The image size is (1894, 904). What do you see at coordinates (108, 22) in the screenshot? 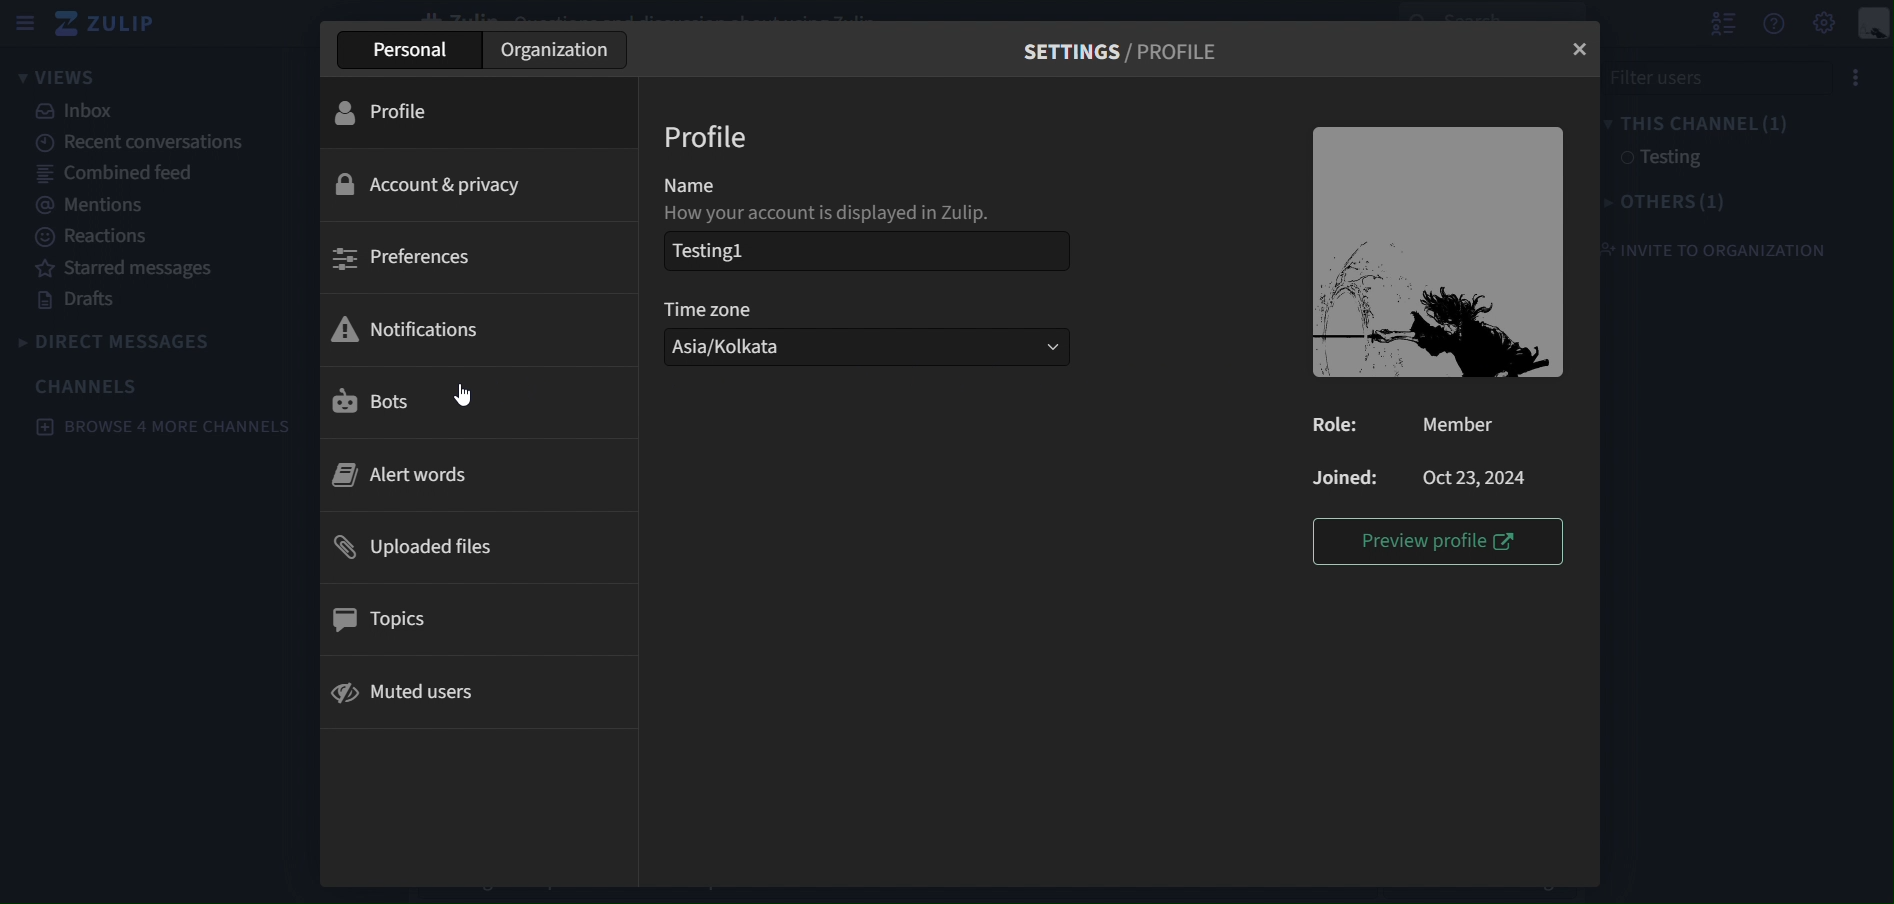
I see `zulip` at bounding box center [108, 22].